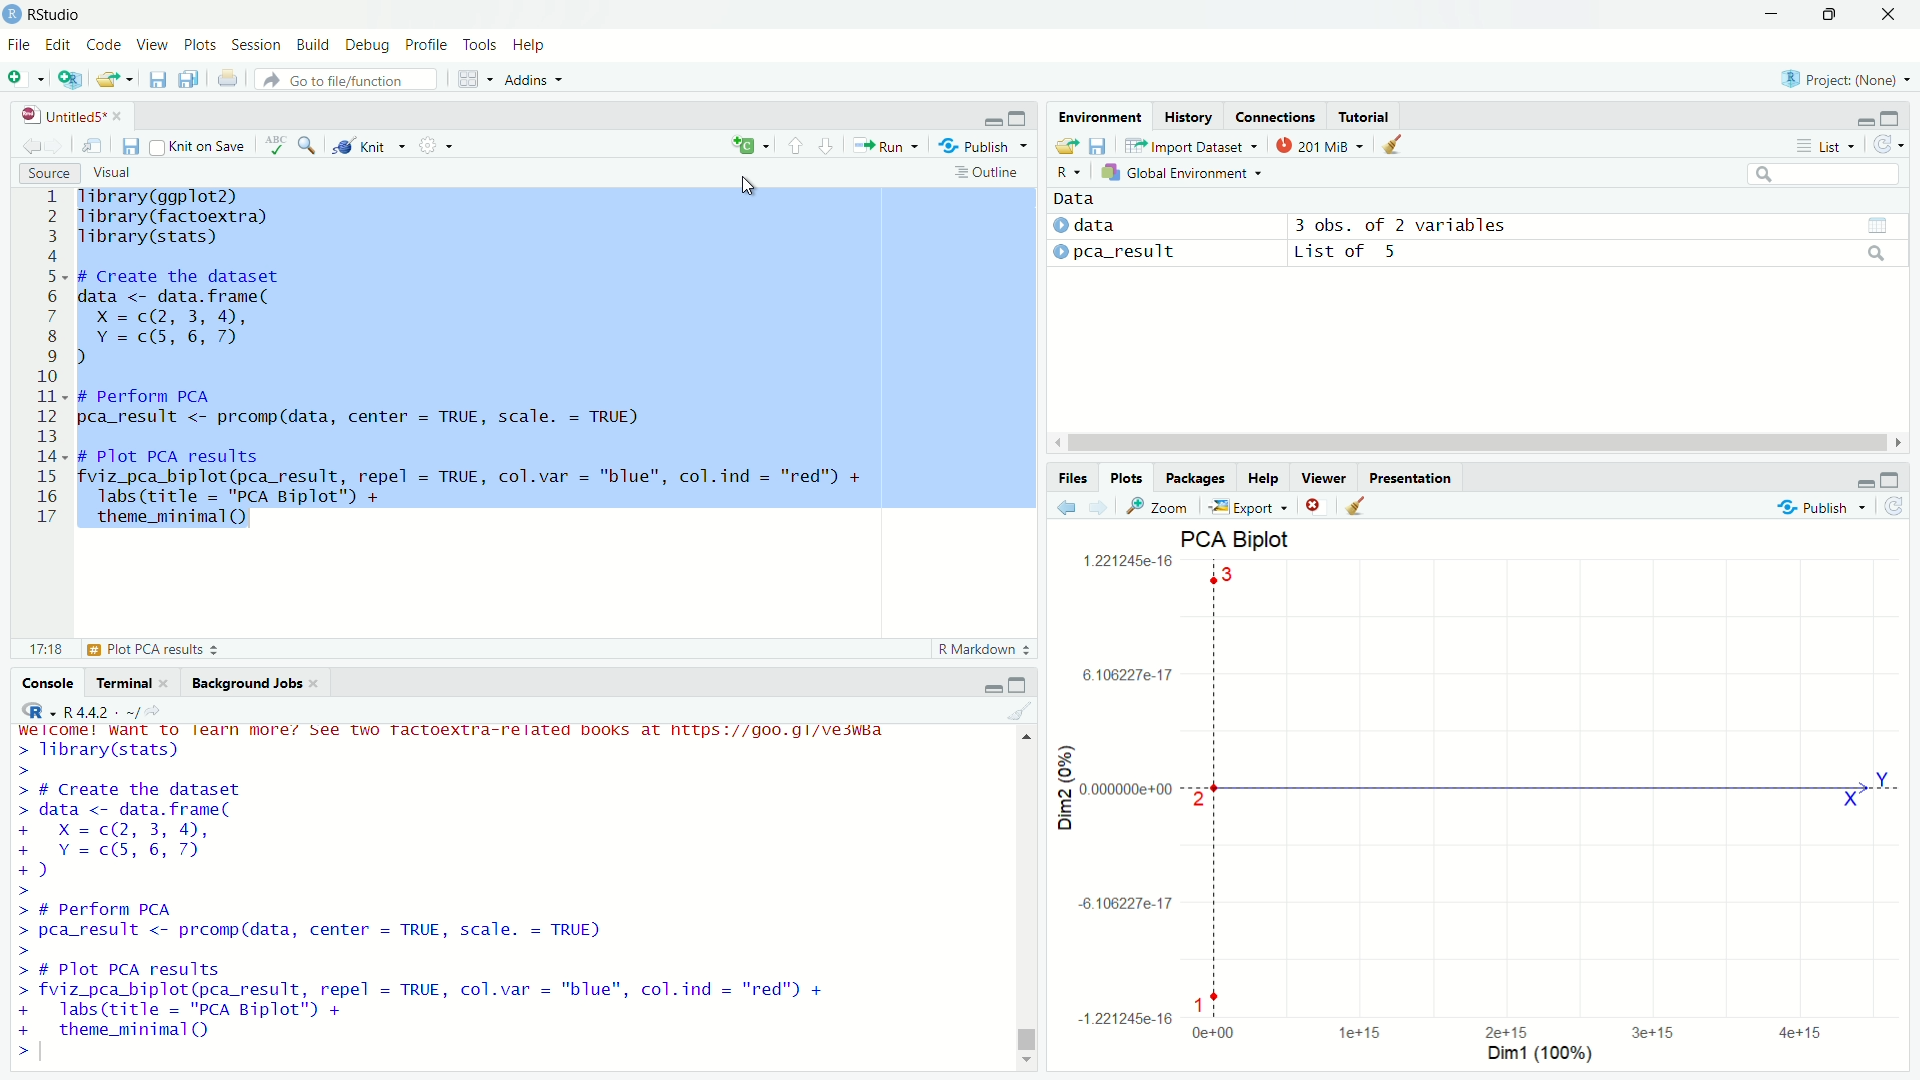 Image resolution: width=1920 pixels, height=1080 pixels. I want to click on File, so click(20, 46).